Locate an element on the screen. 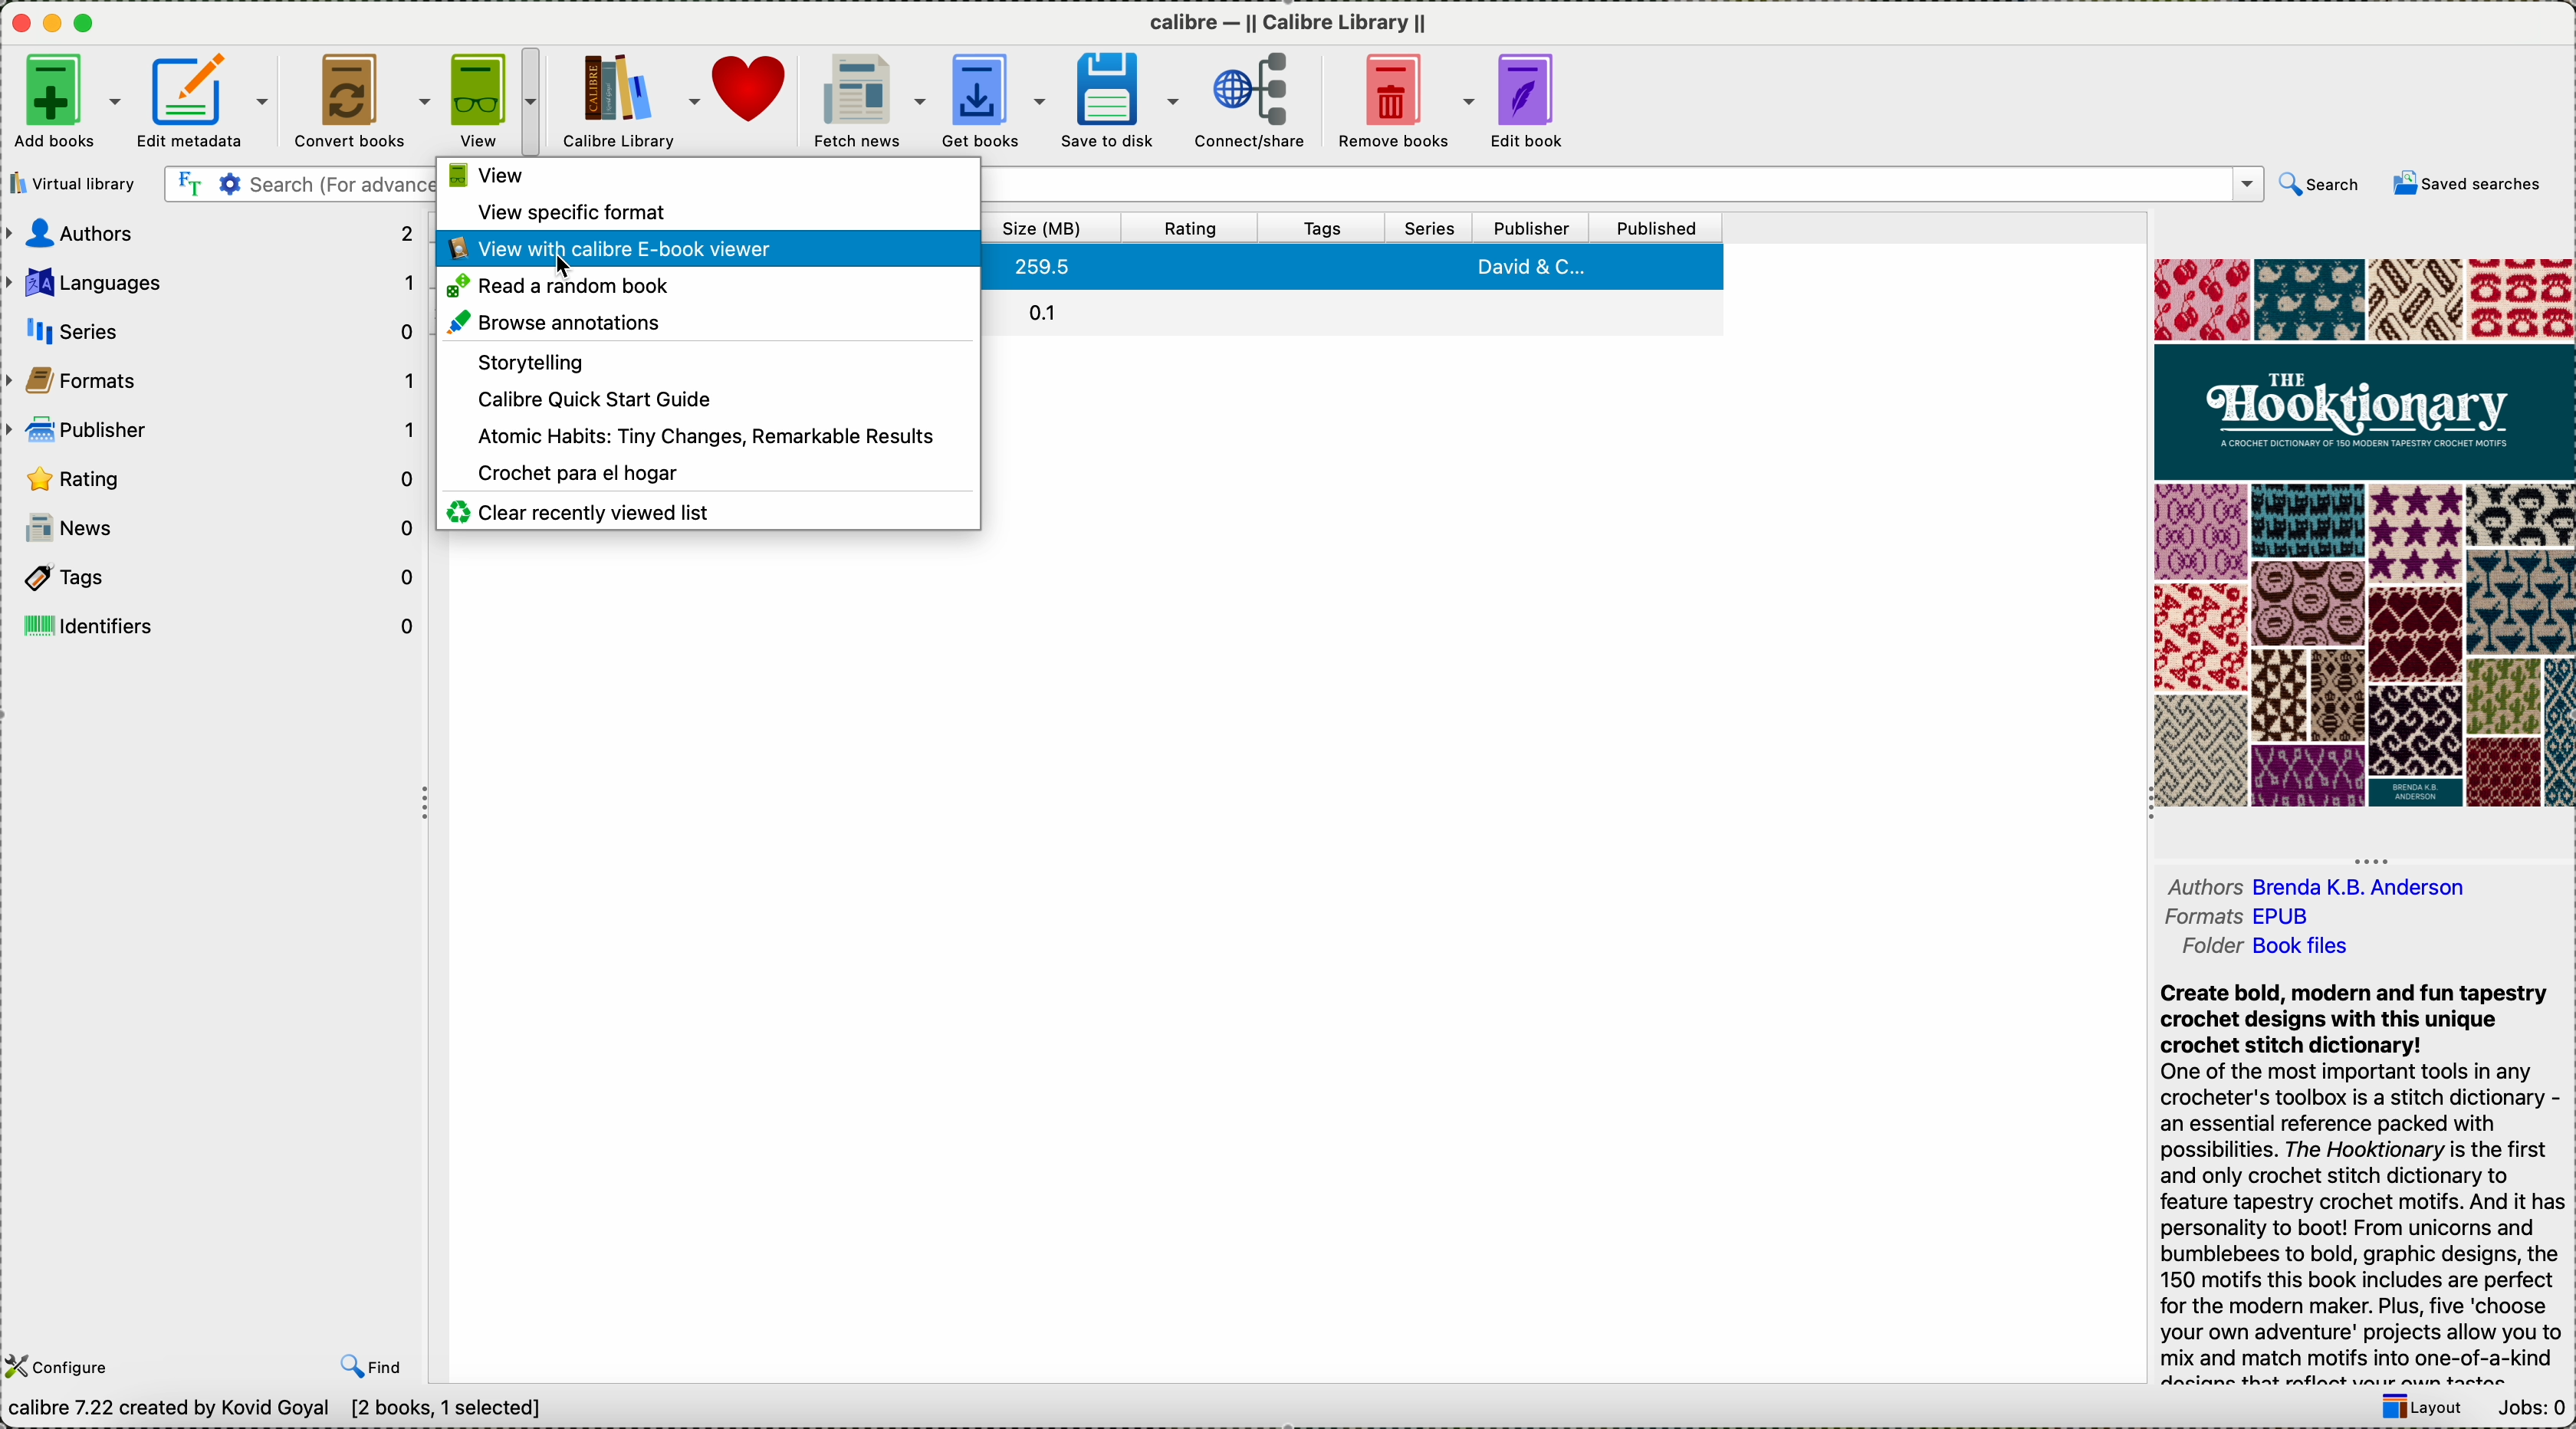  identifiers is located at coordinates (214, 623).